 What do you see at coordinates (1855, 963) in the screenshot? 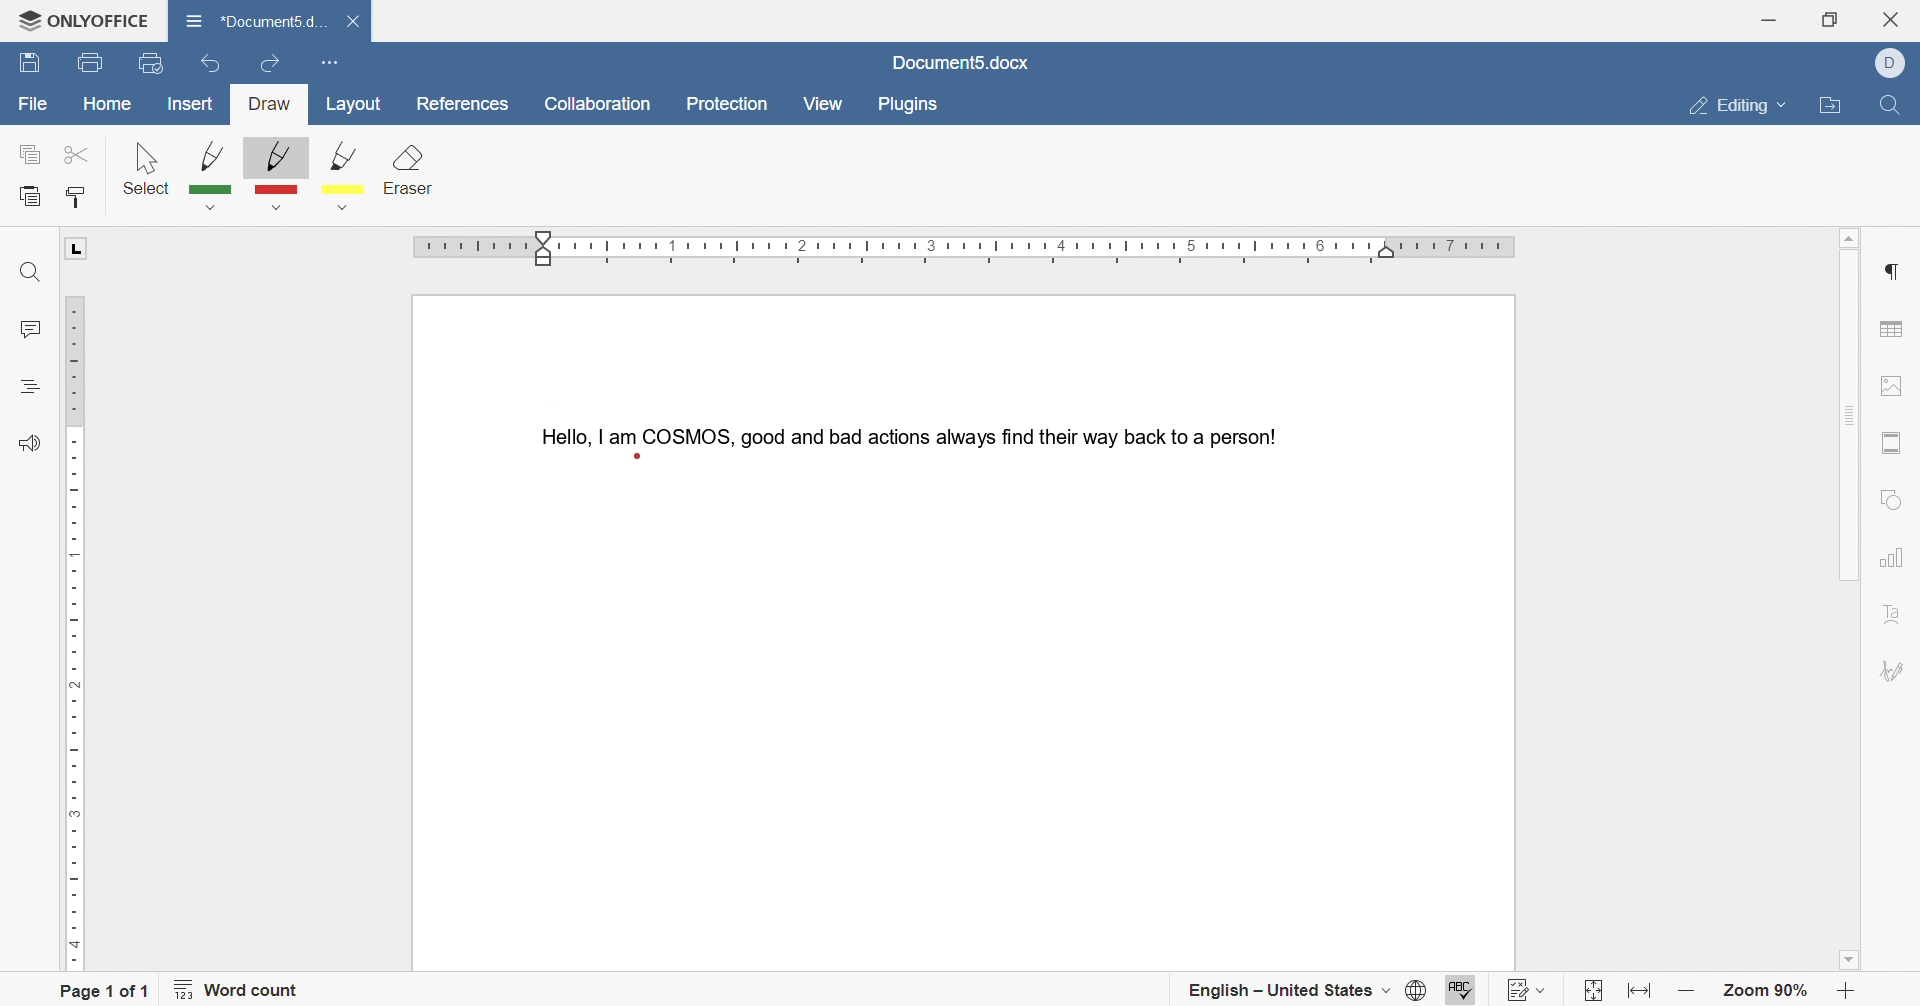
I see `scroll down` at bounding box center [1855, 963].